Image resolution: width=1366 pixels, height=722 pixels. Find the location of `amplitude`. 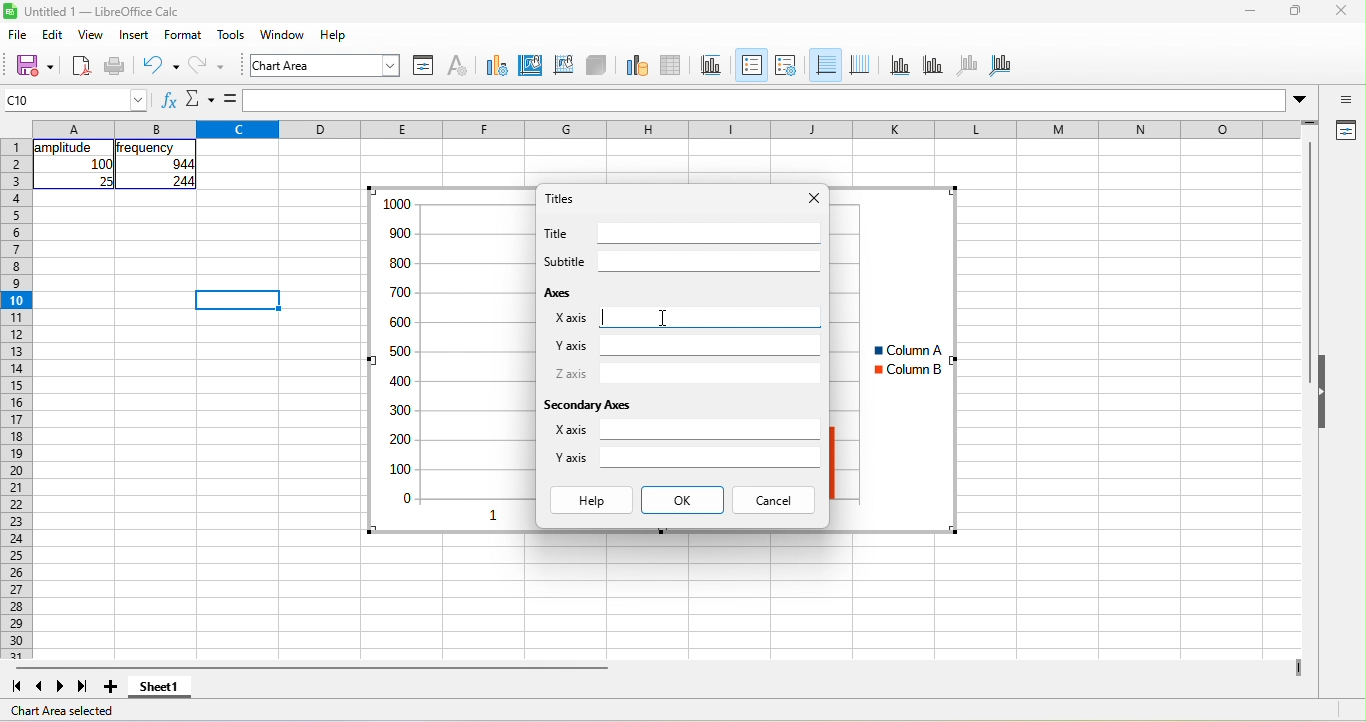

amplitude is located at coordinates (66, 148).